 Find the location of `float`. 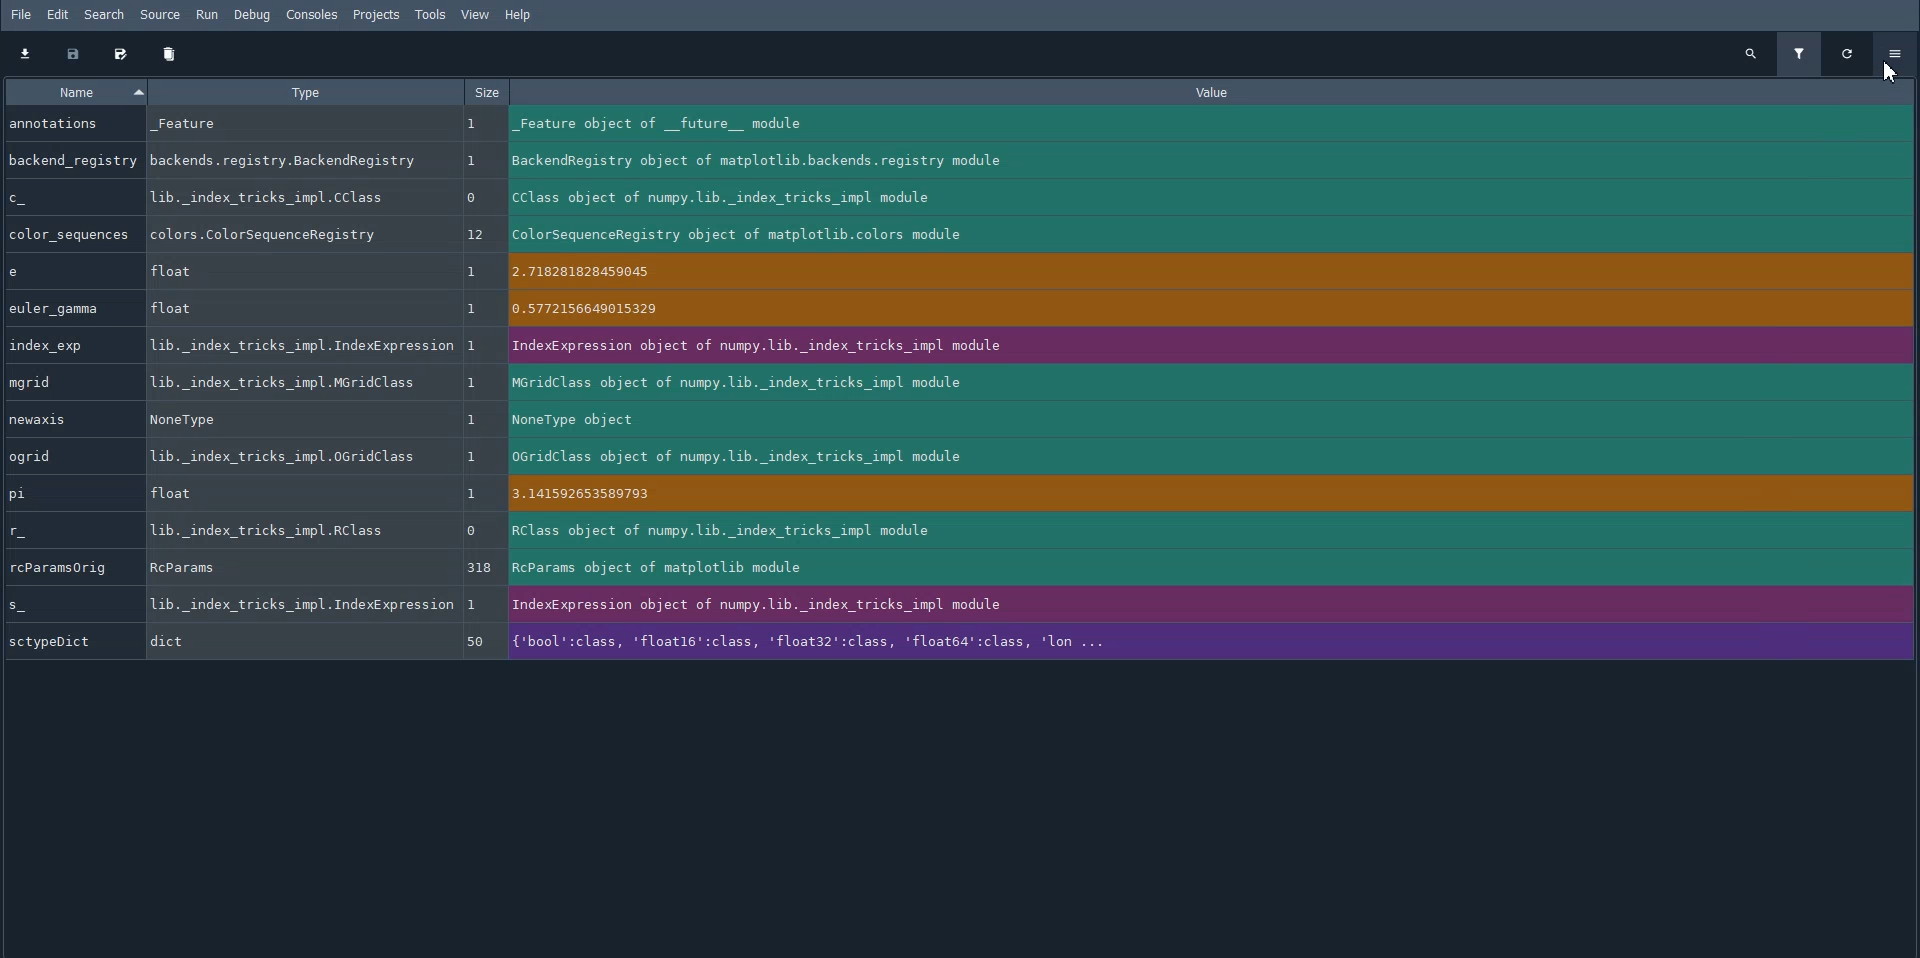

float is located at coordinates (289, 307).